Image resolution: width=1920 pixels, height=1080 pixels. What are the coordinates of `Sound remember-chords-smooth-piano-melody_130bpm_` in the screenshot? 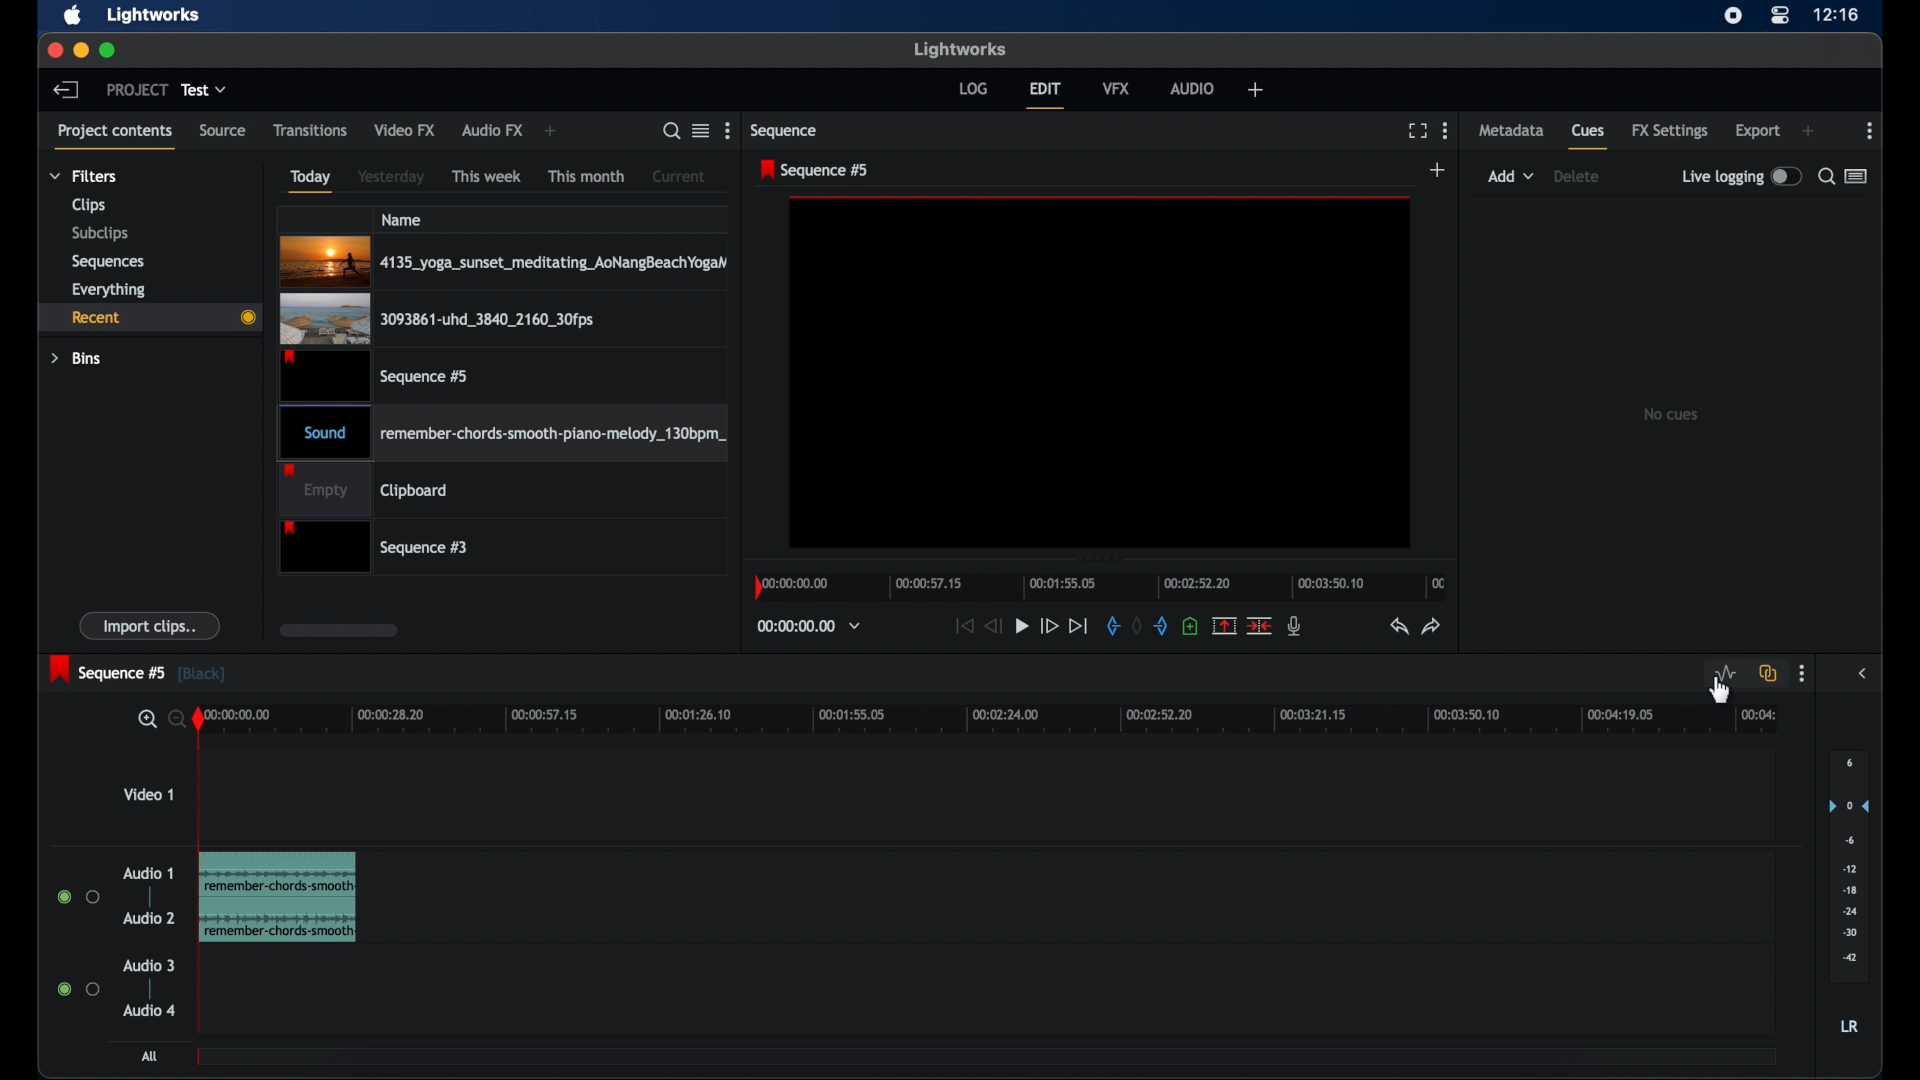 It's located at (510, 430).